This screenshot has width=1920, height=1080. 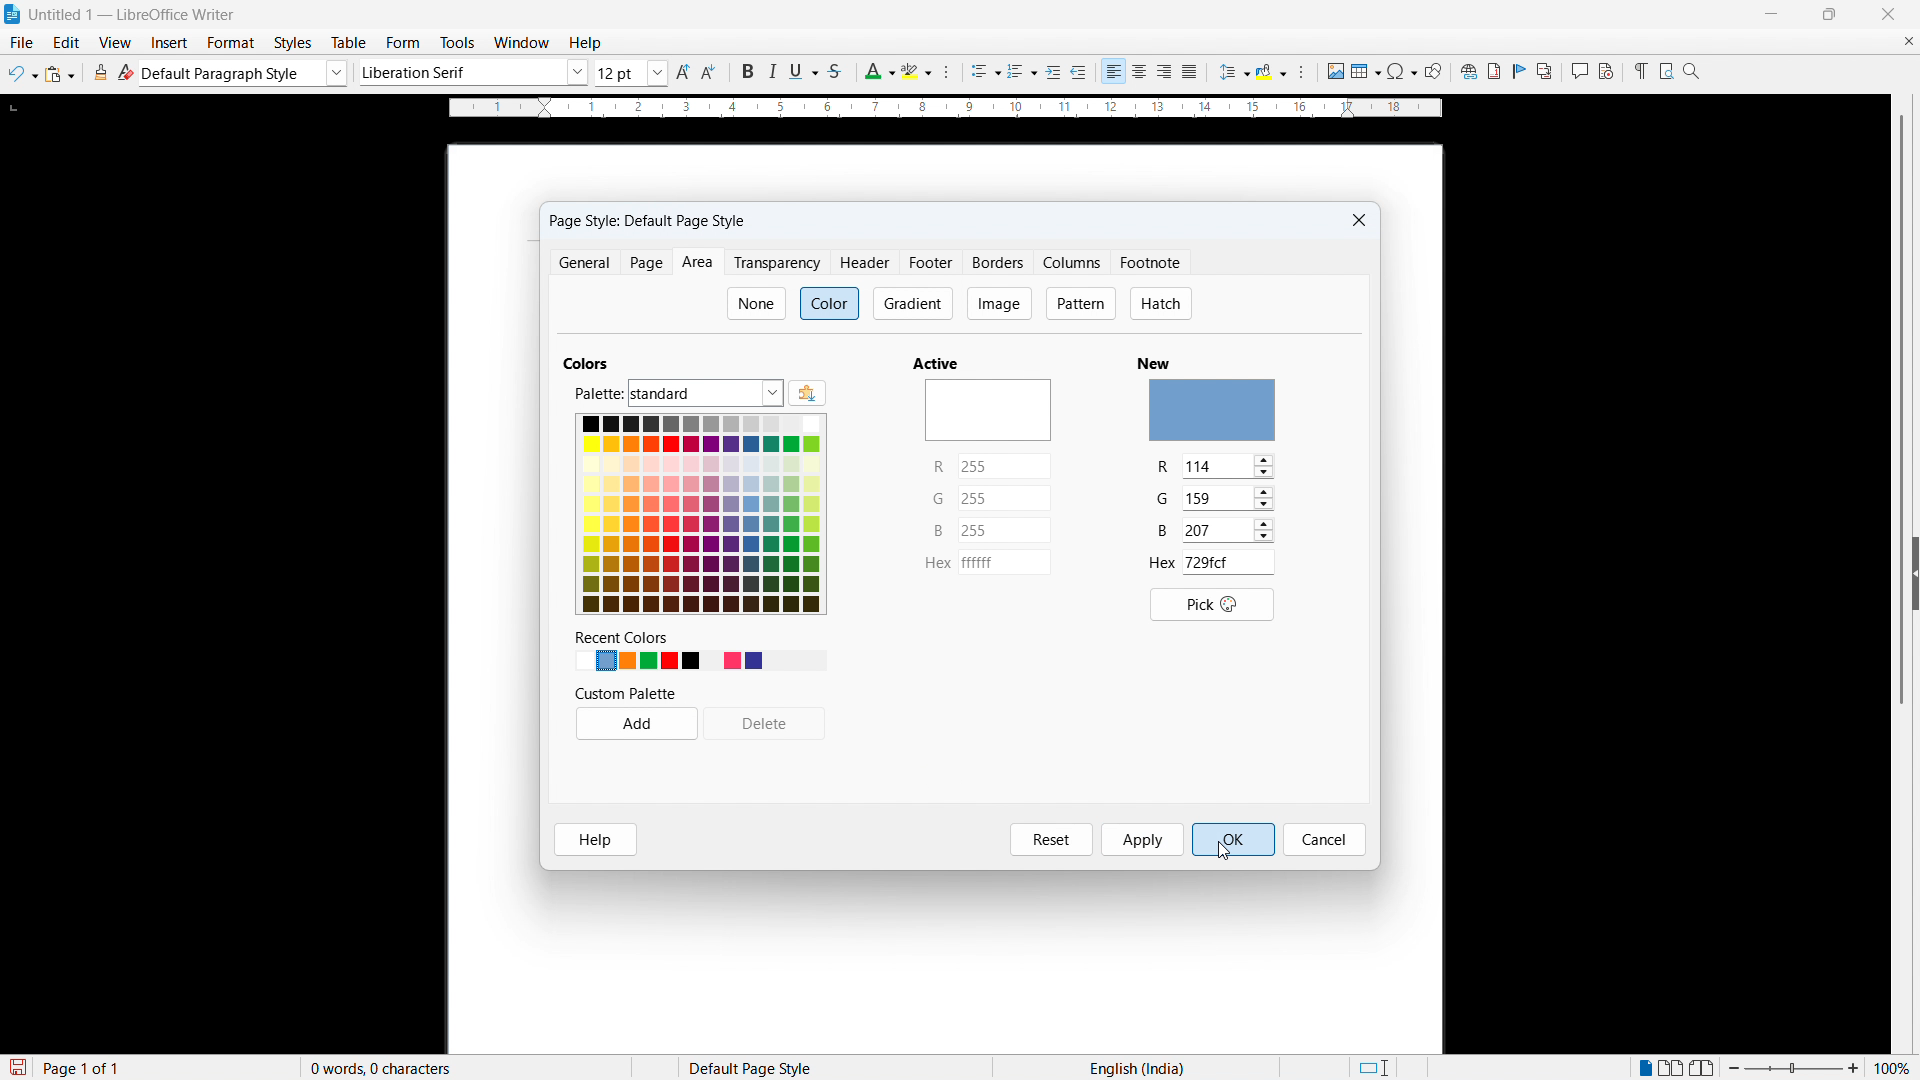 I want to click on align right , so click(x=1165, y=72).